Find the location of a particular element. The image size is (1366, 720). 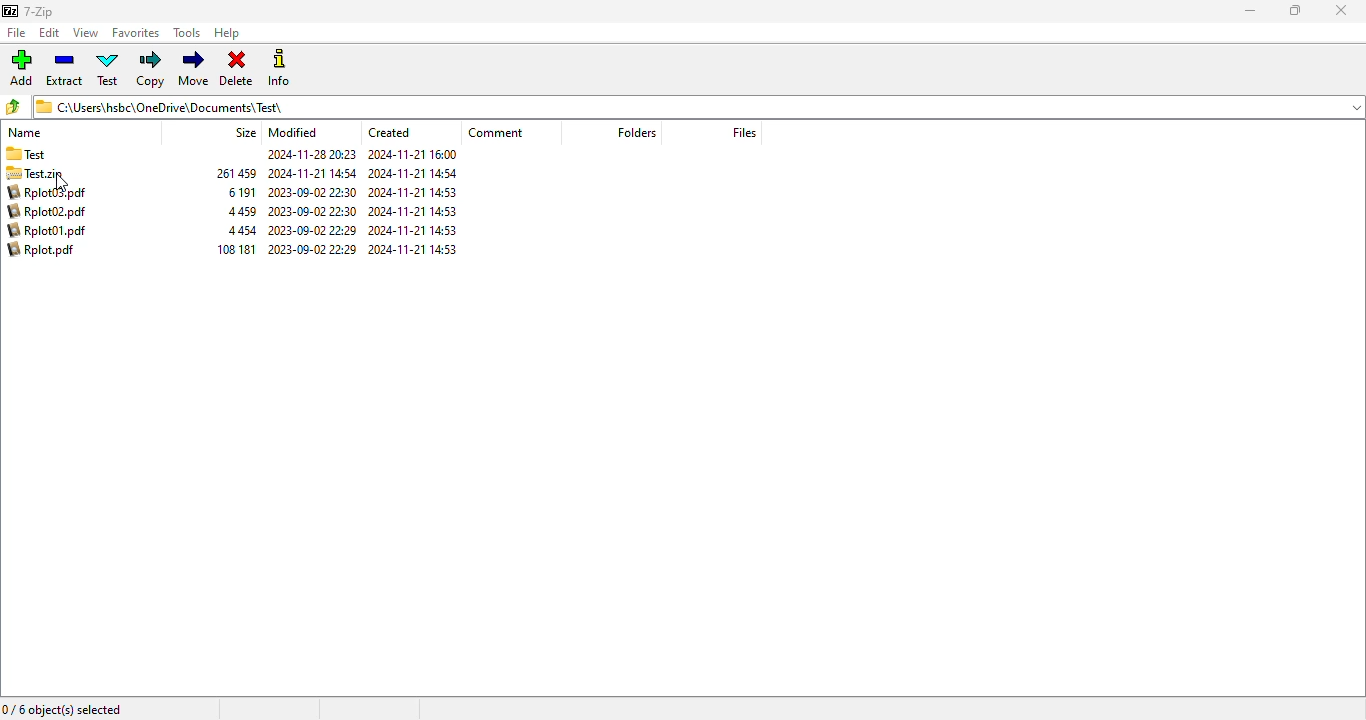

4 454 is located at coordinates (242, 230).